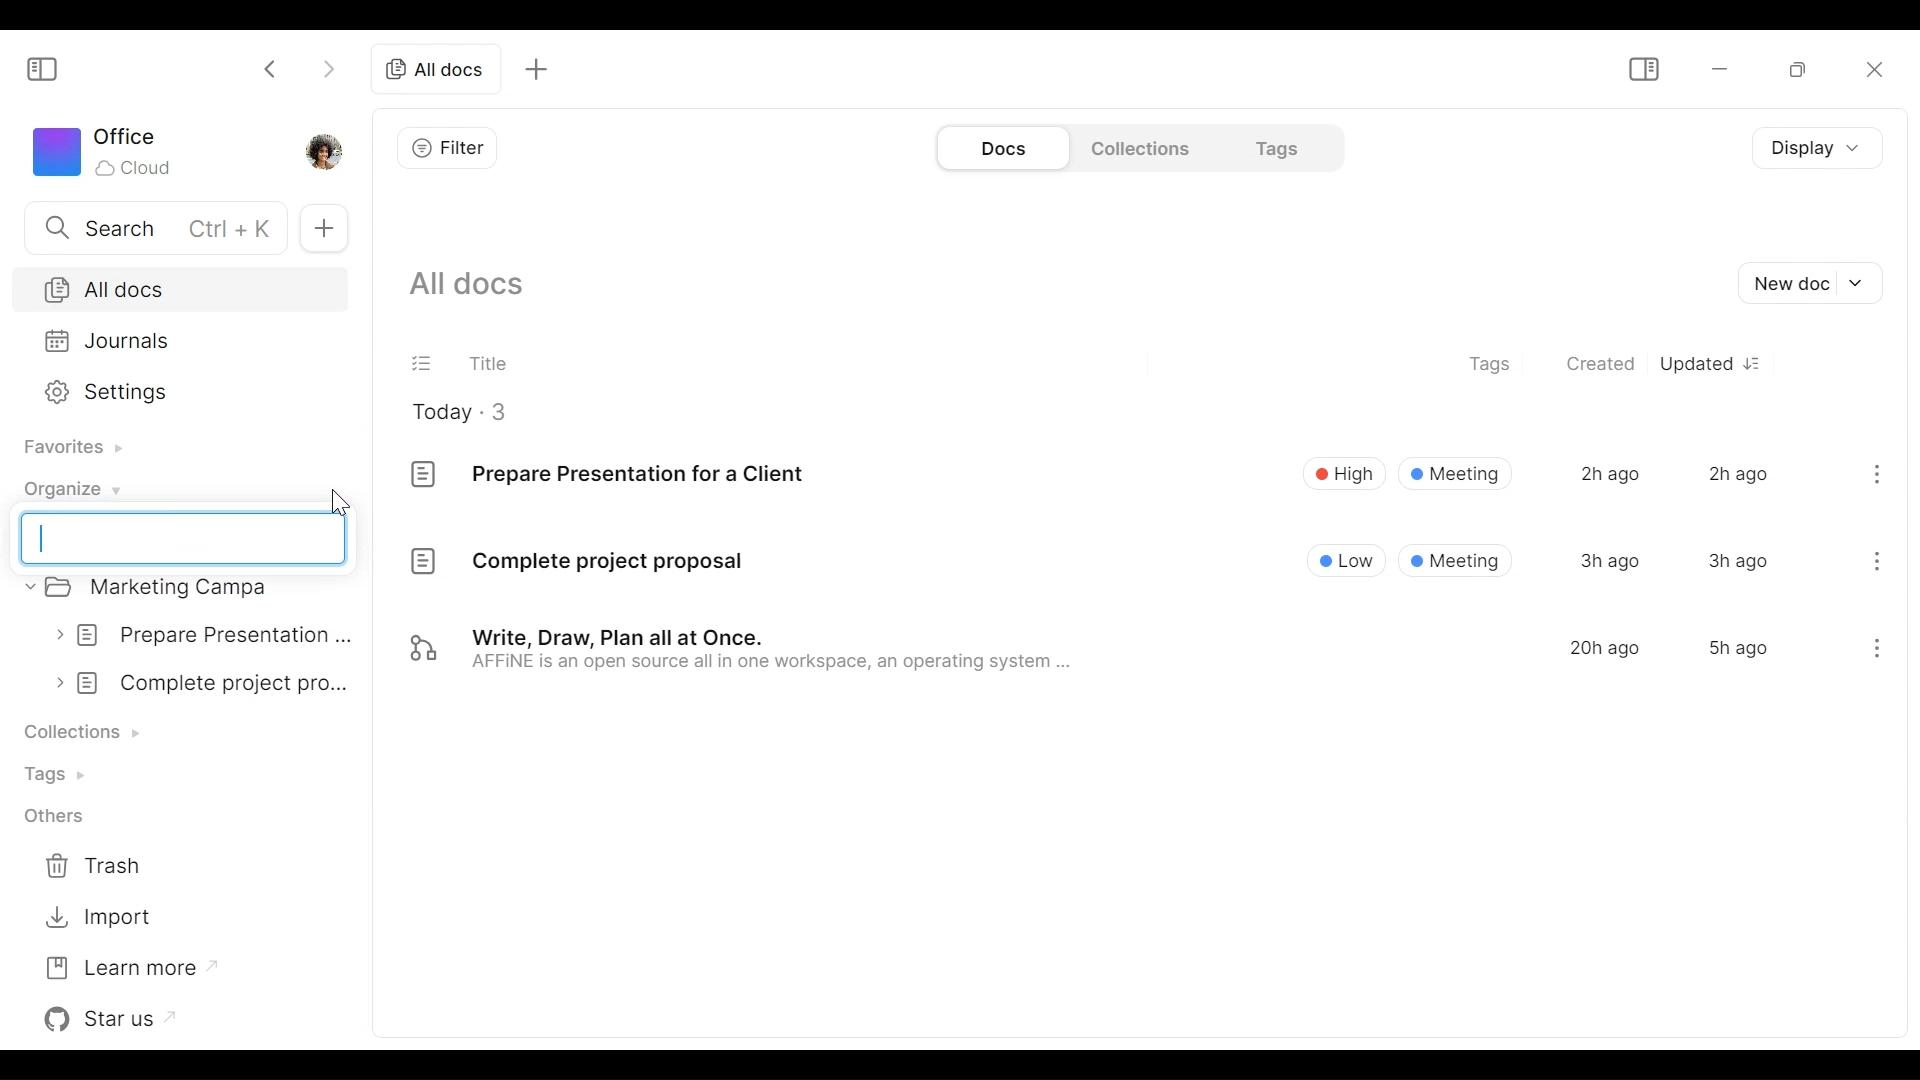 The image size is (1920, 1080). Describe the element at coordinates (1456, 473) in the screenshot. I see `Meeting` at that location.